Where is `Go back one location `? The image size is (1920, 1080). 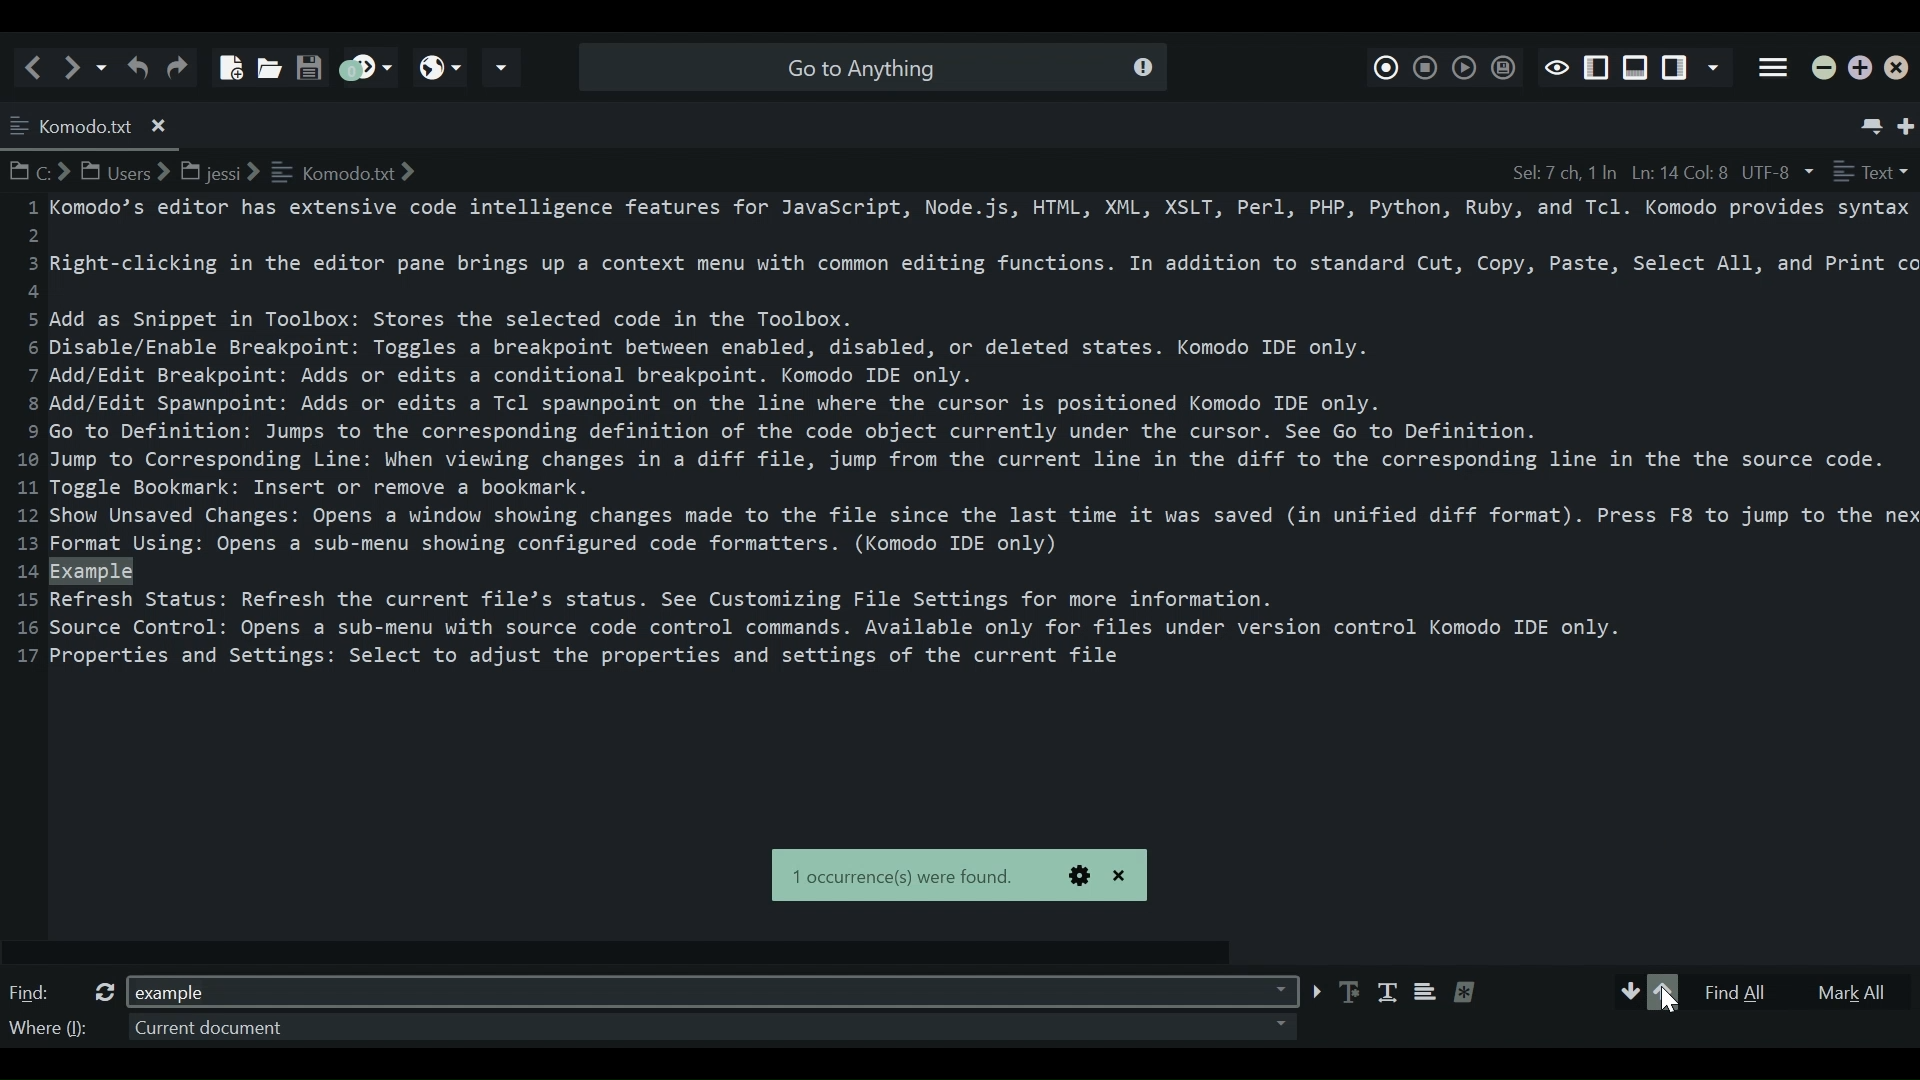
Go back one location  is located at coordinates (38, 66).